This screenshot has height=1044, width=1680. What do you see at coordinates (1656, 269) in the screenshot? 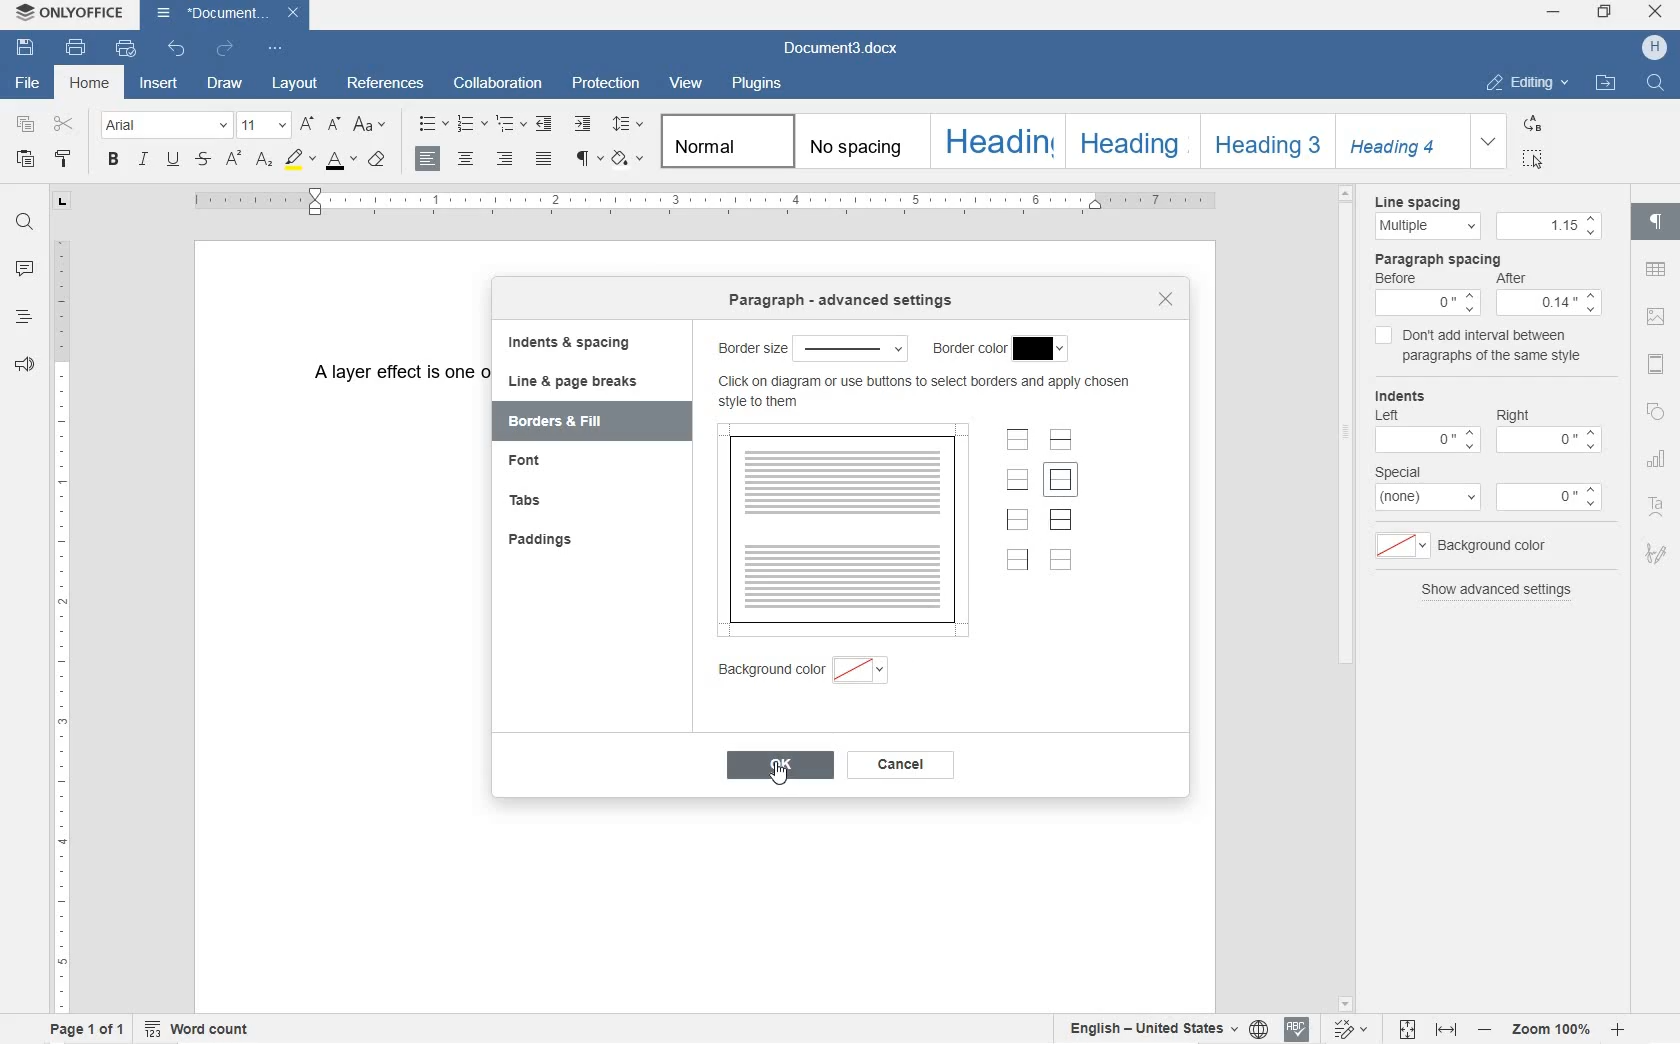
I see `TABLE` at bounding box center [1656, 269].